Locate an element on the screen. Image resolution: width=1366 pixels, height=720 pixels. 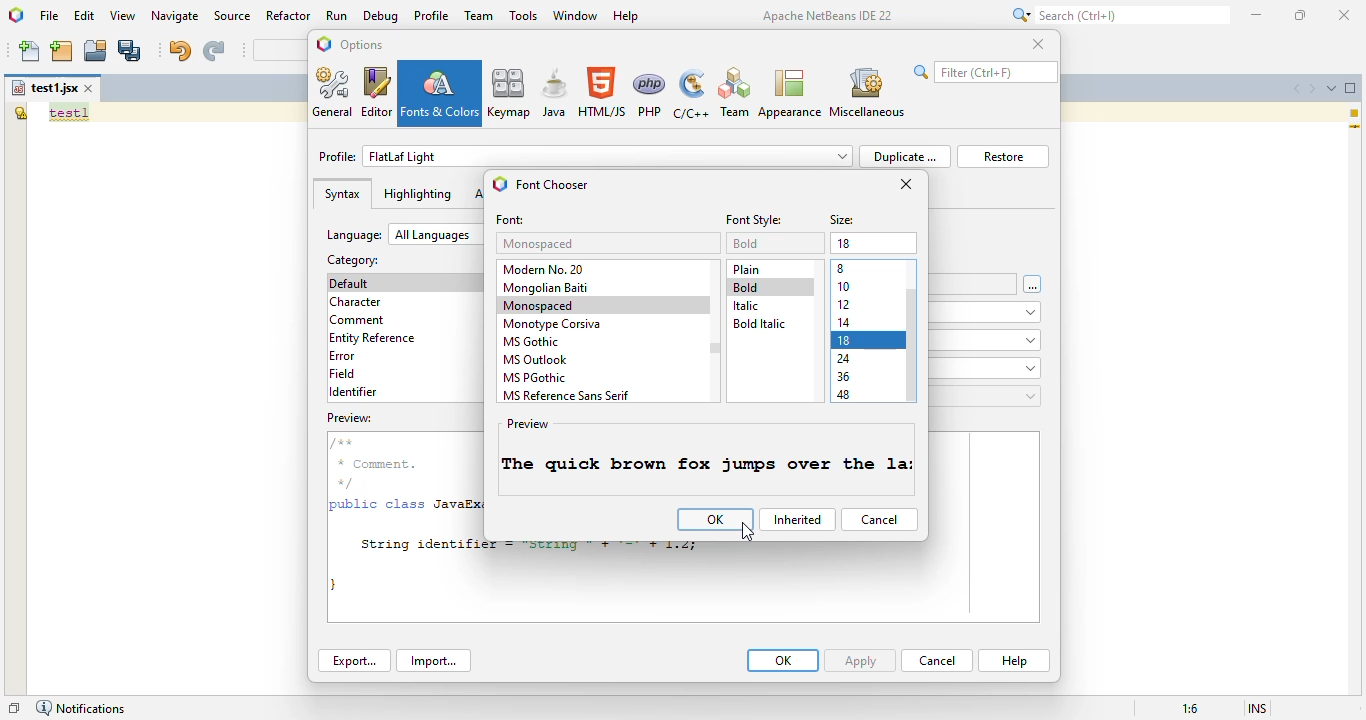
comment is located at coordinates (359, 320).